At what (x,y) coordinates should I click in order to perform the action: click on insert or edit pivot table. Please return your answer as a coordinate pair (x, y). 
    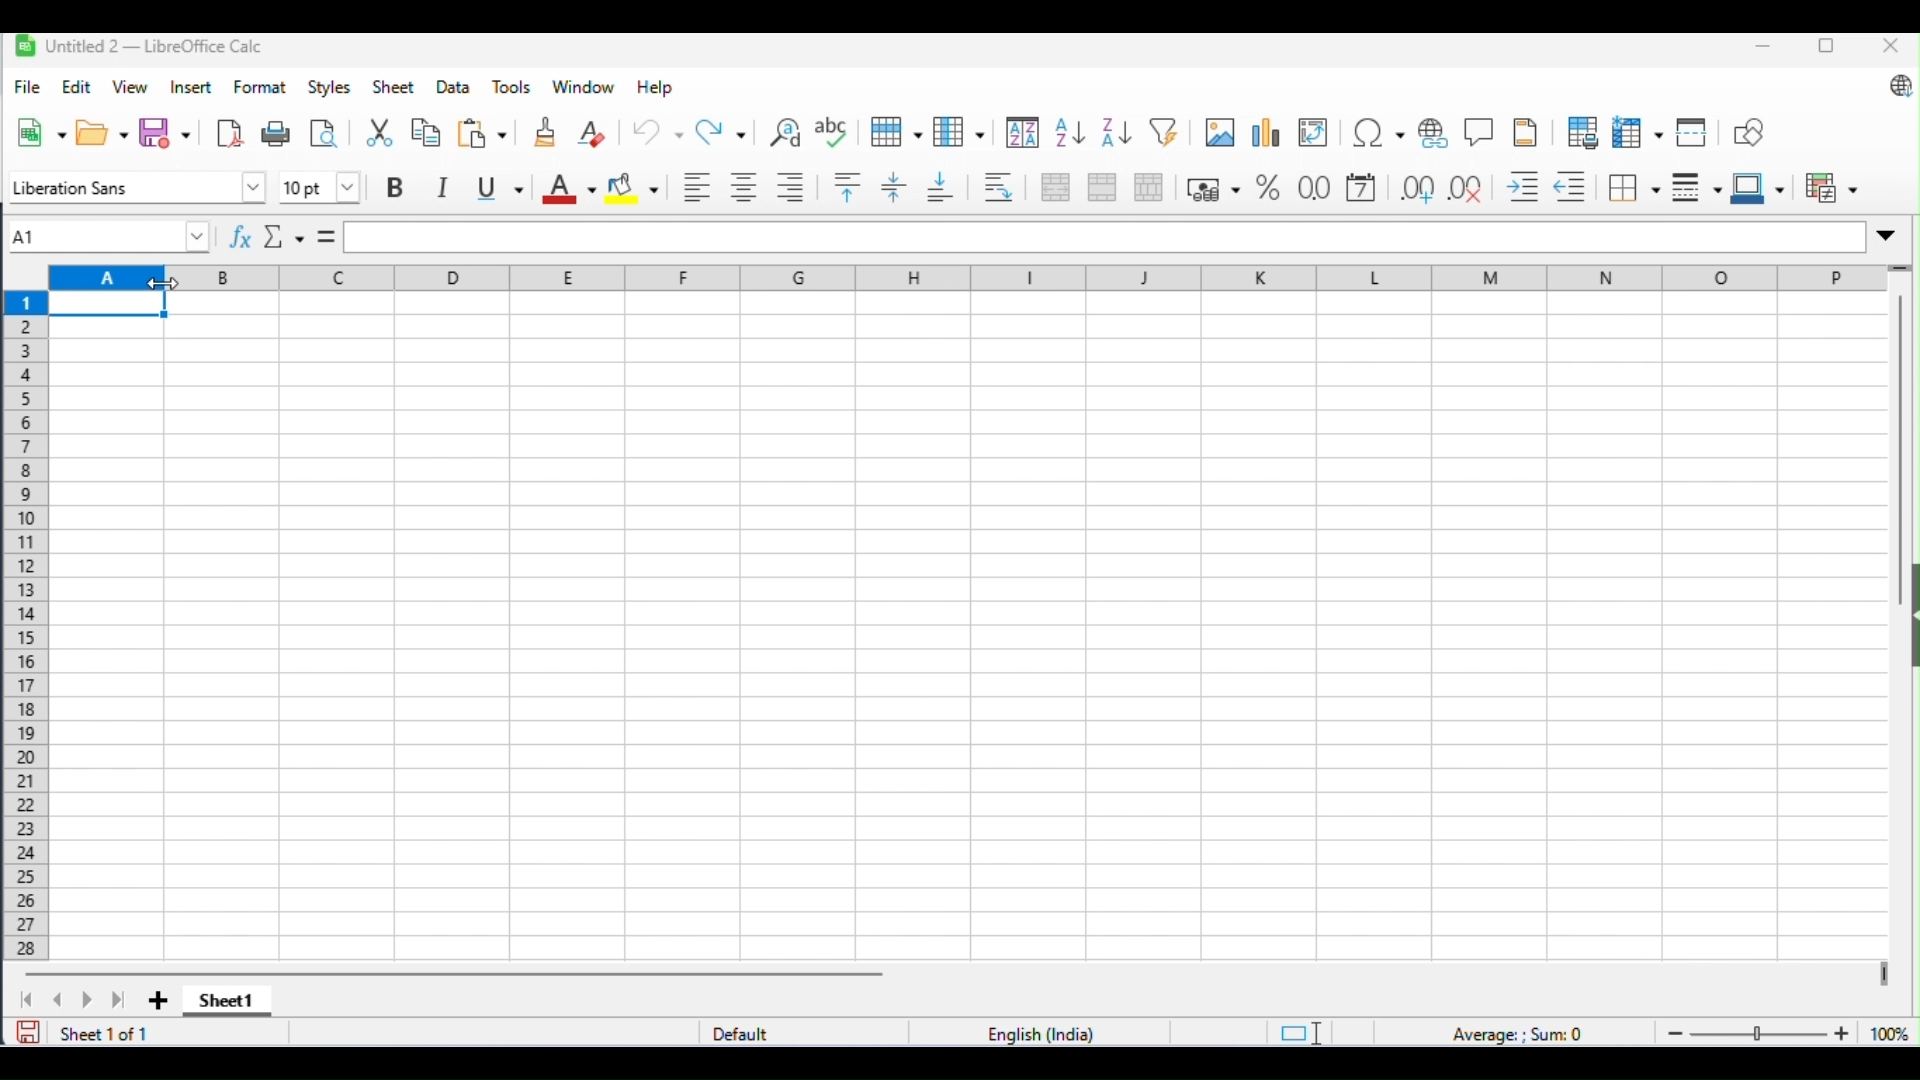
    Looking at the image, I should click on (1314, 135).